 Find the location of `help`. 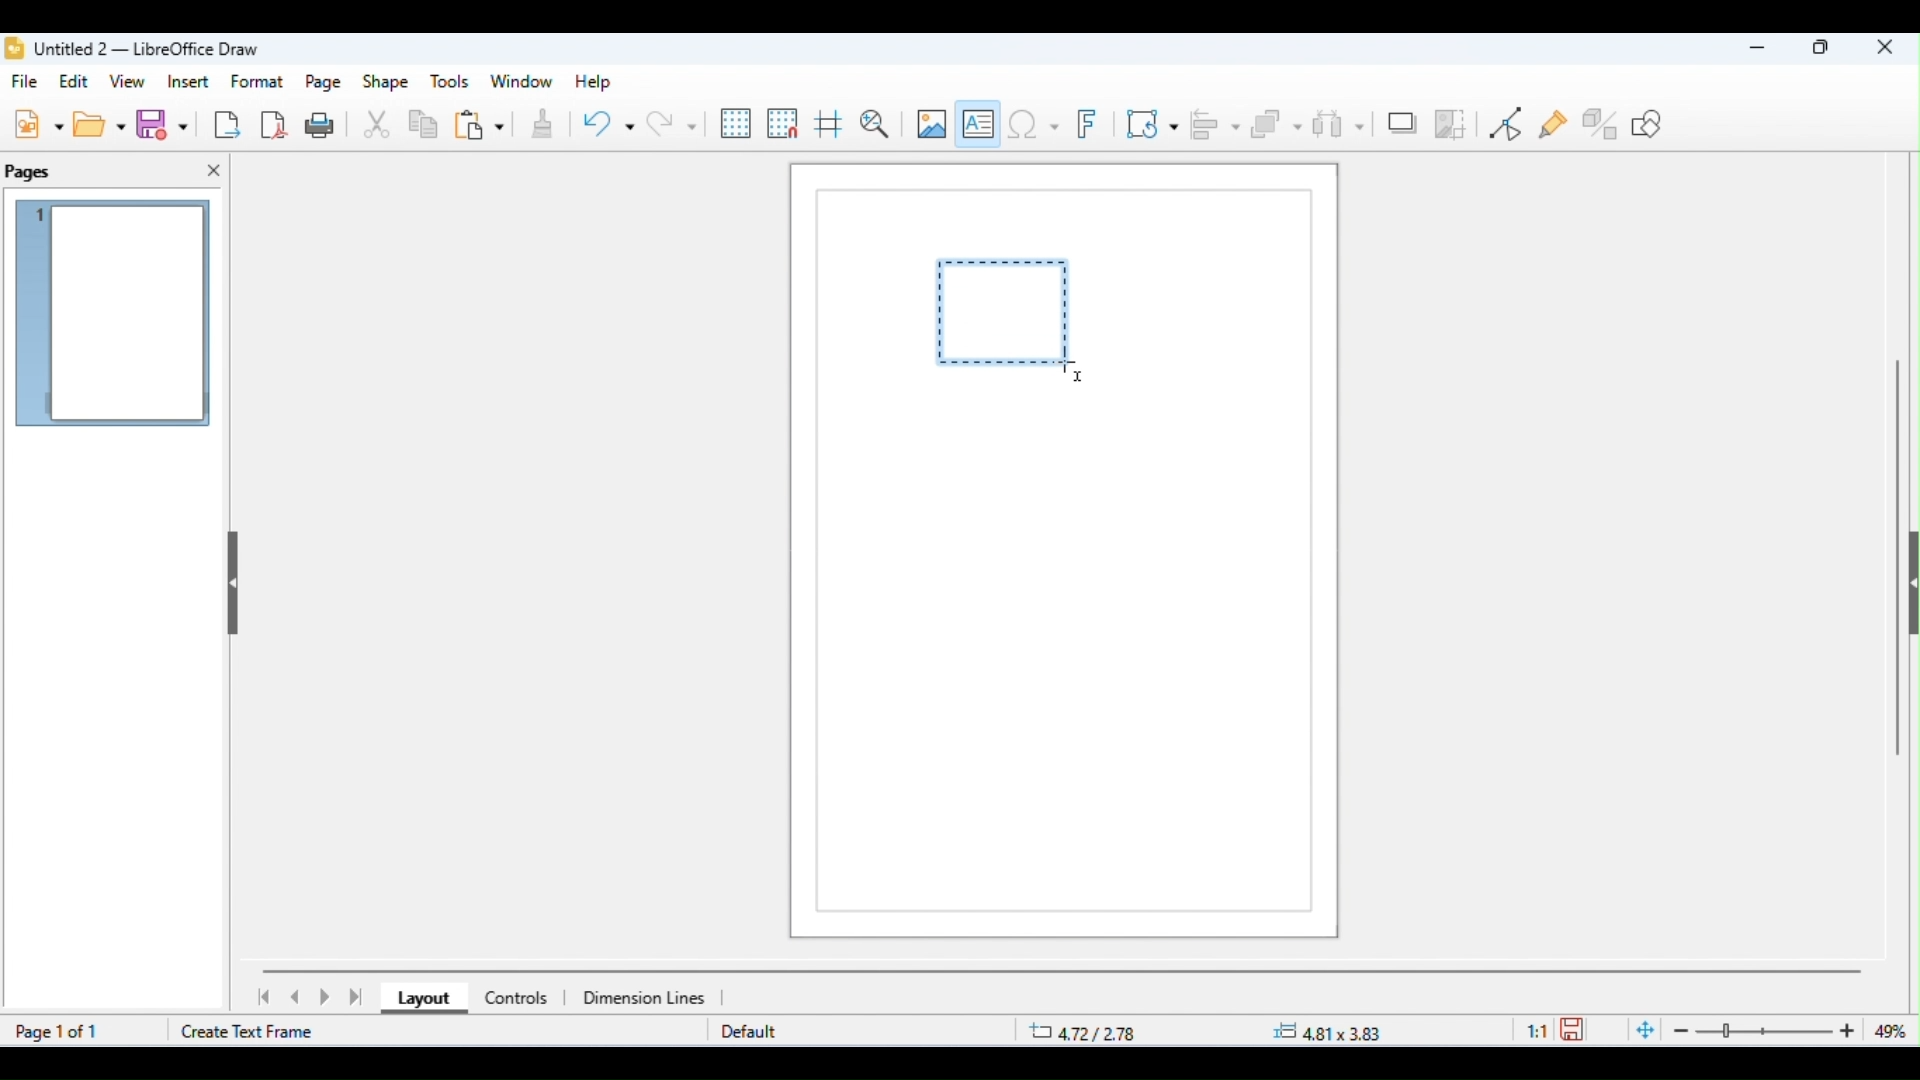

help is located at coordinates (590, 82).